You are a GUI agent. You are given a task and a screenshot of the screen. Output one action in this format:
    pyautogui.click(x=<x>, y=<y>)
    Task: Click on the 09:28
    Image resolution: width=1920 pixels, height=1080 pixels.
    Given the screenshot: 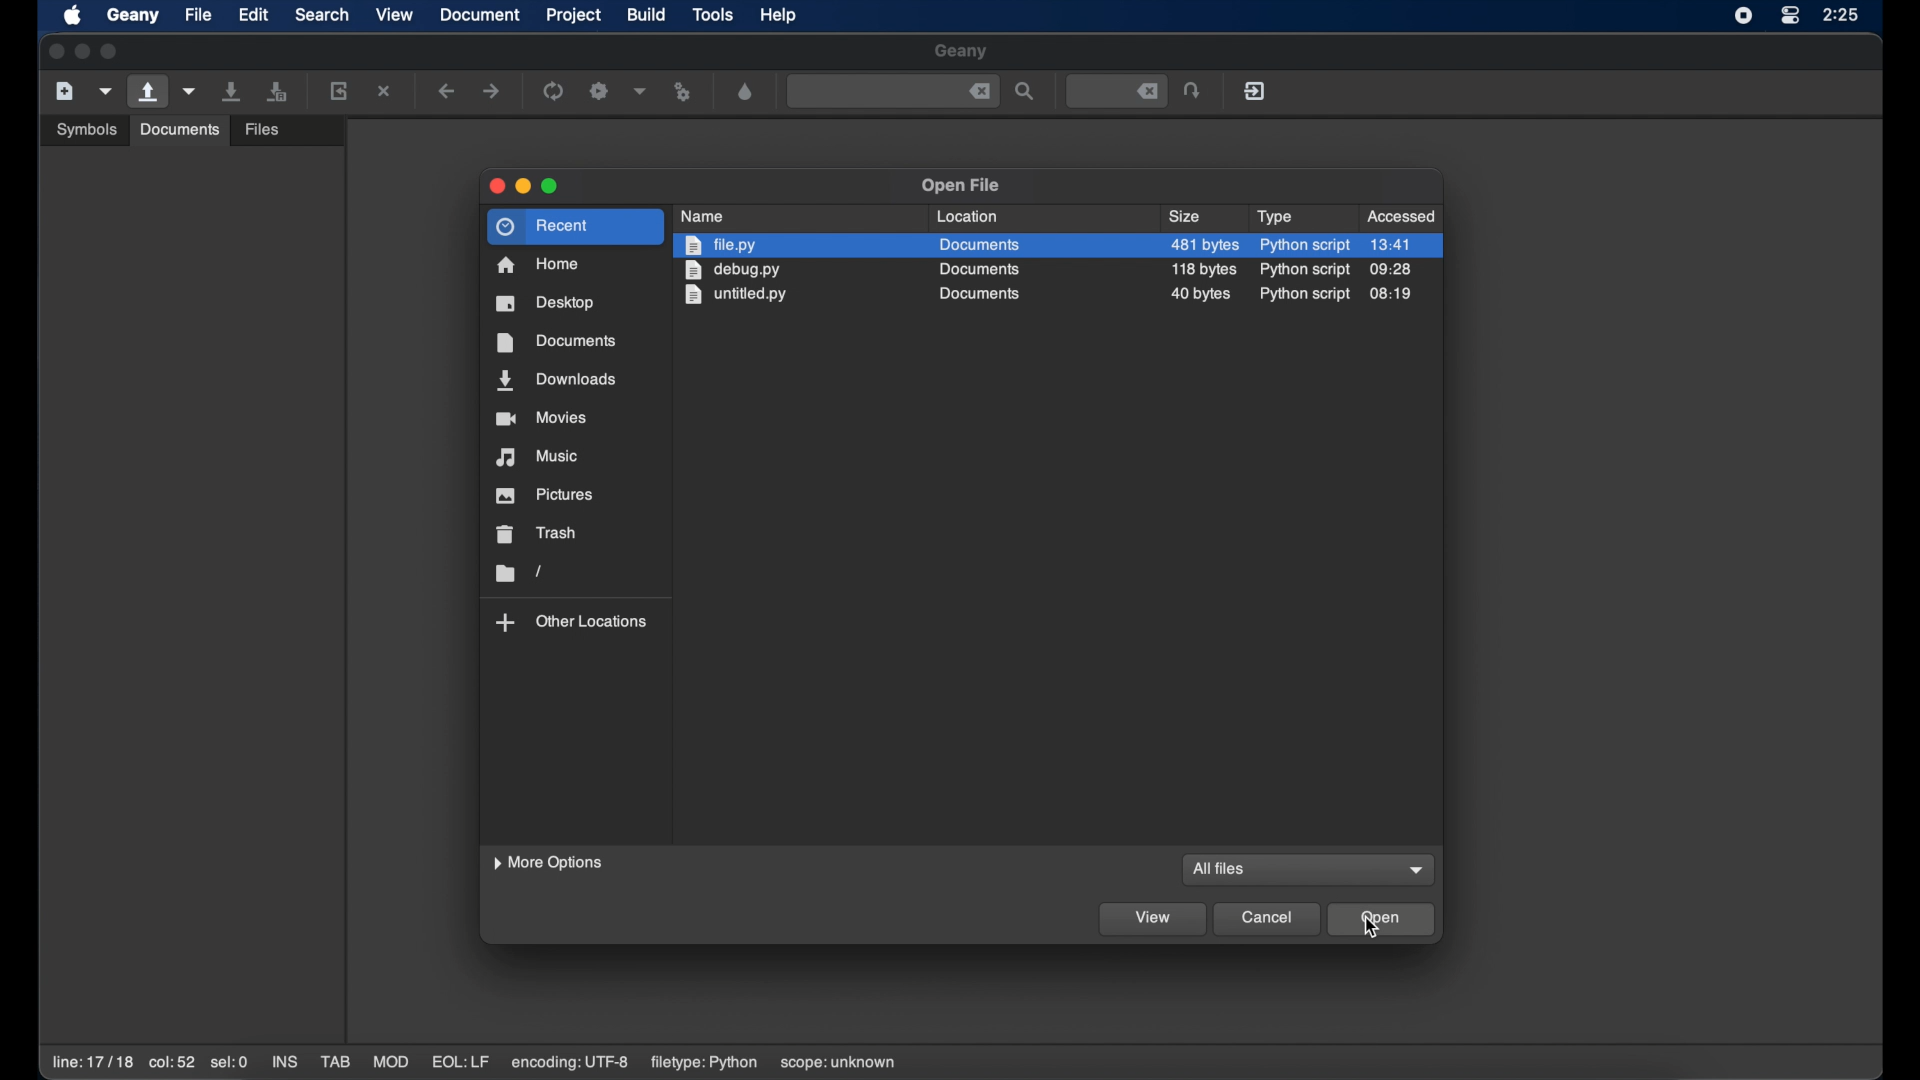 What is the action you would take?
    pyautogui.click(x=1391, y=269)
    